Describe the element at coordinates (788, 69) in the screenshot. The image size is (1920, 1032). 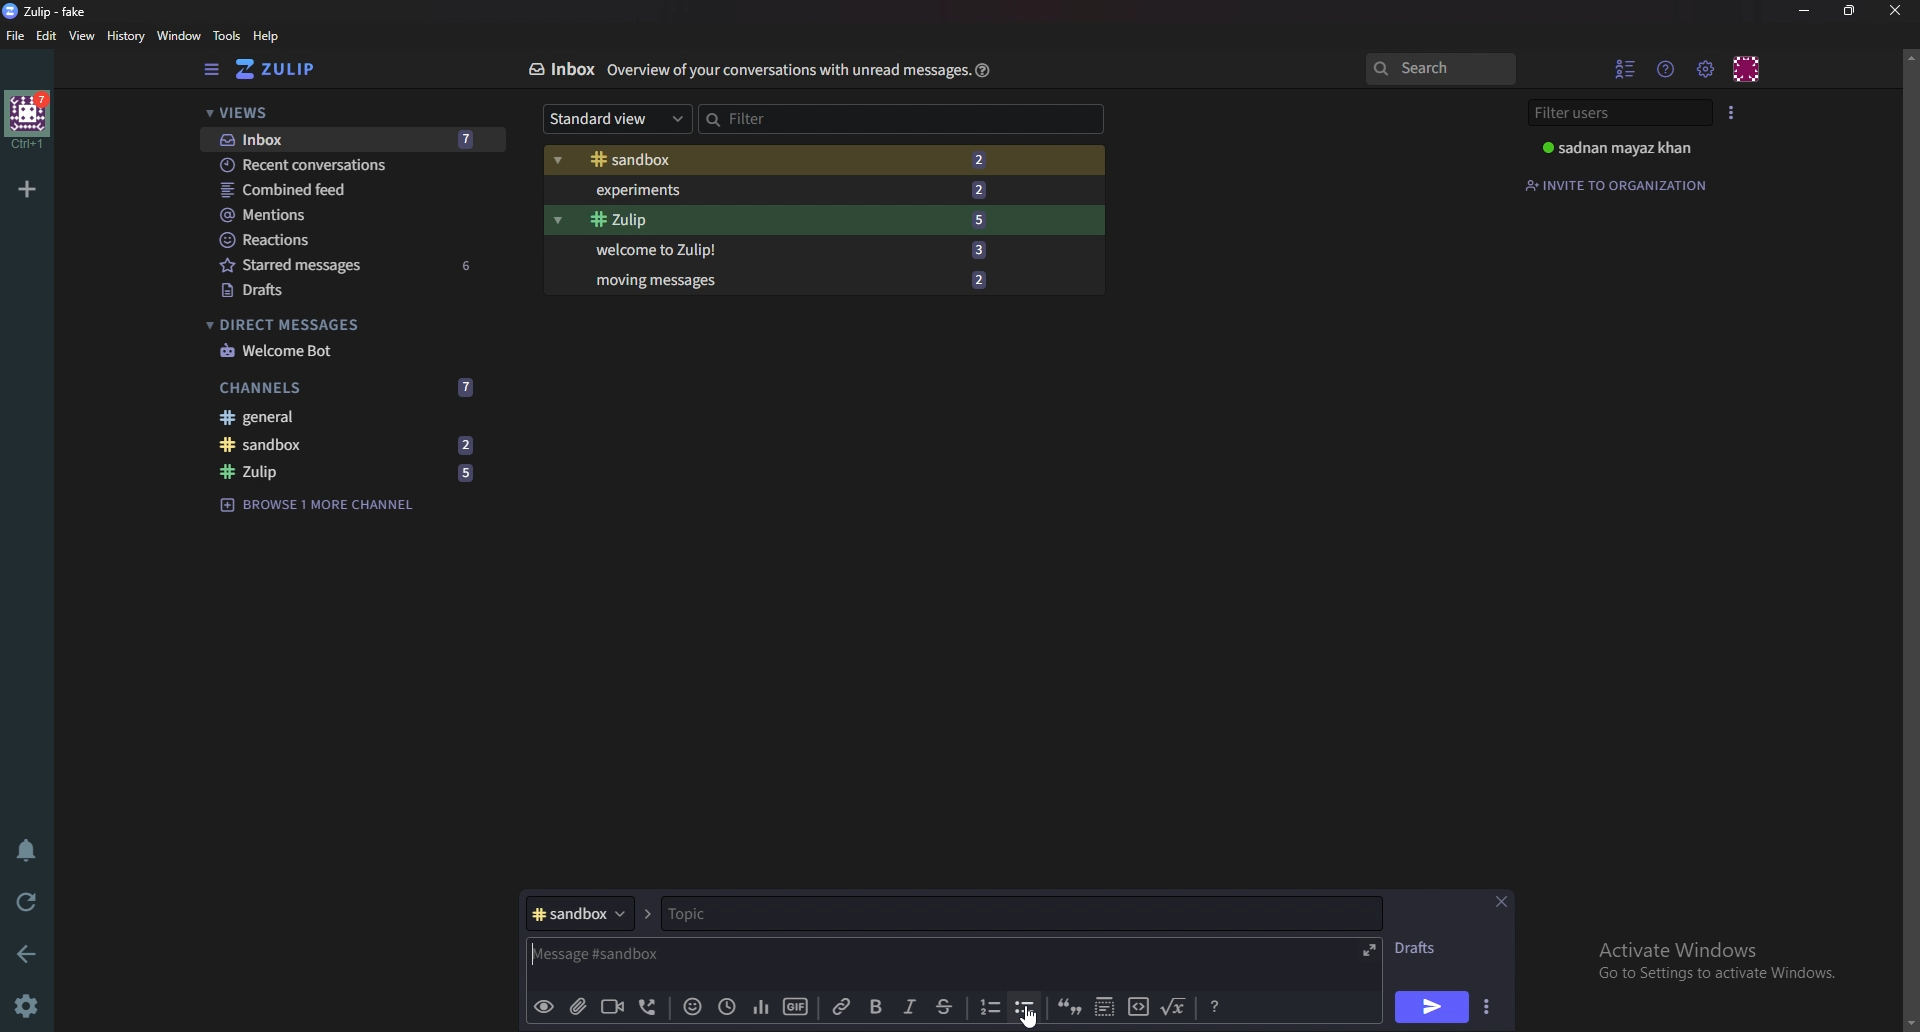
I see `Info` at that location.